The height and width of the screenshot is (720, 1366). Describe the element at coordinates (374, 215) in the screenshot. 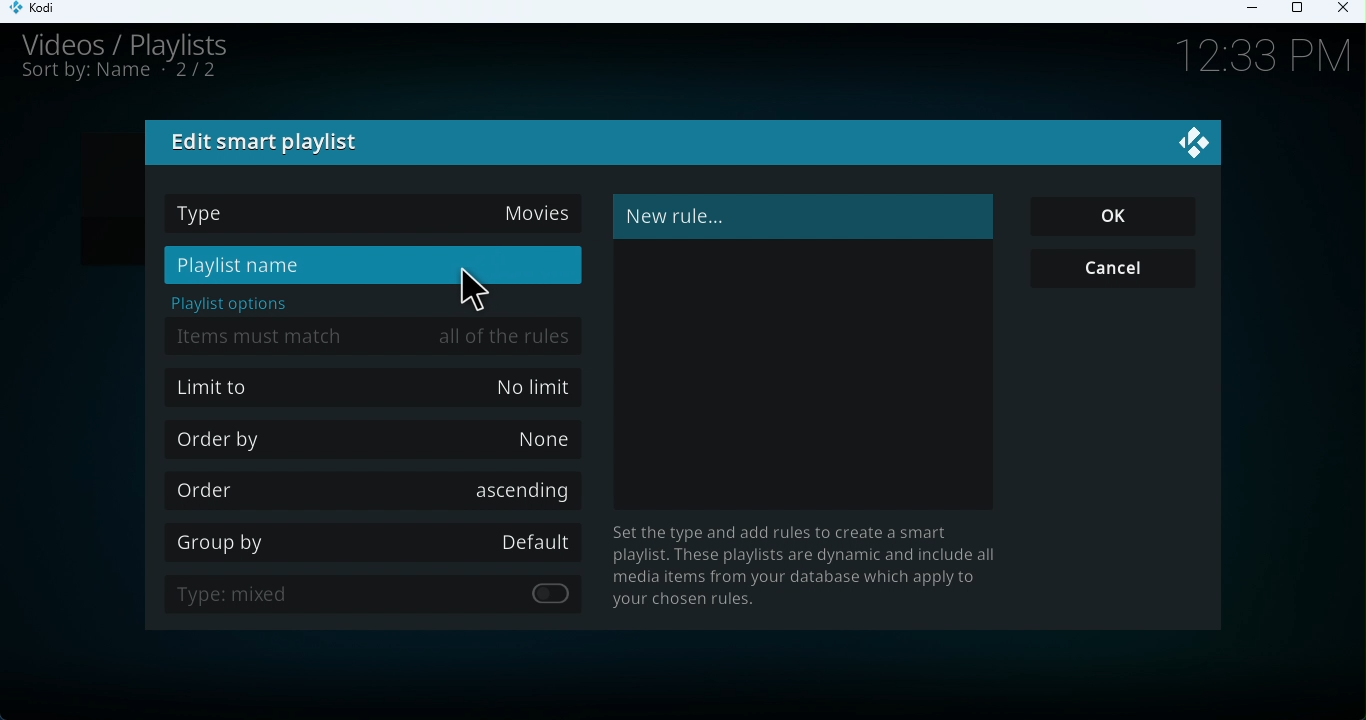

I see `Type` at that location.